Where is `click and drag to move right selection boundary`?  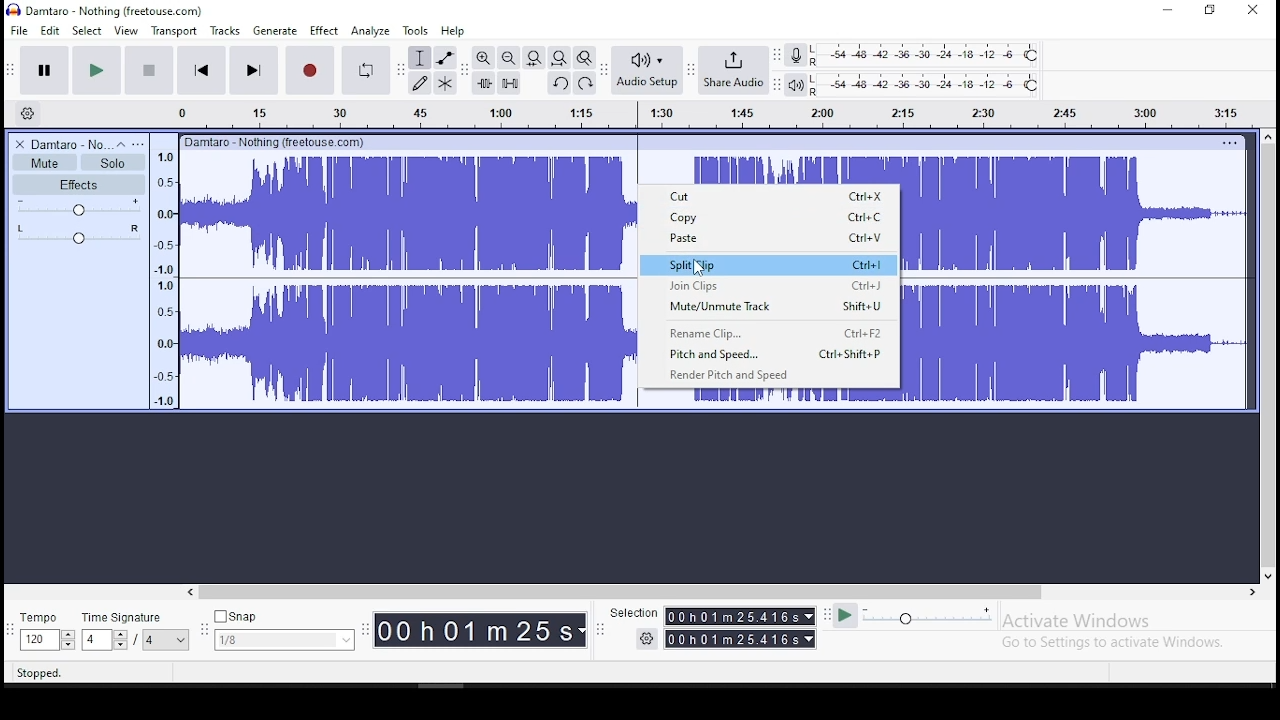 click and drag to move right selection boundary is located at coordinates (296, 673).